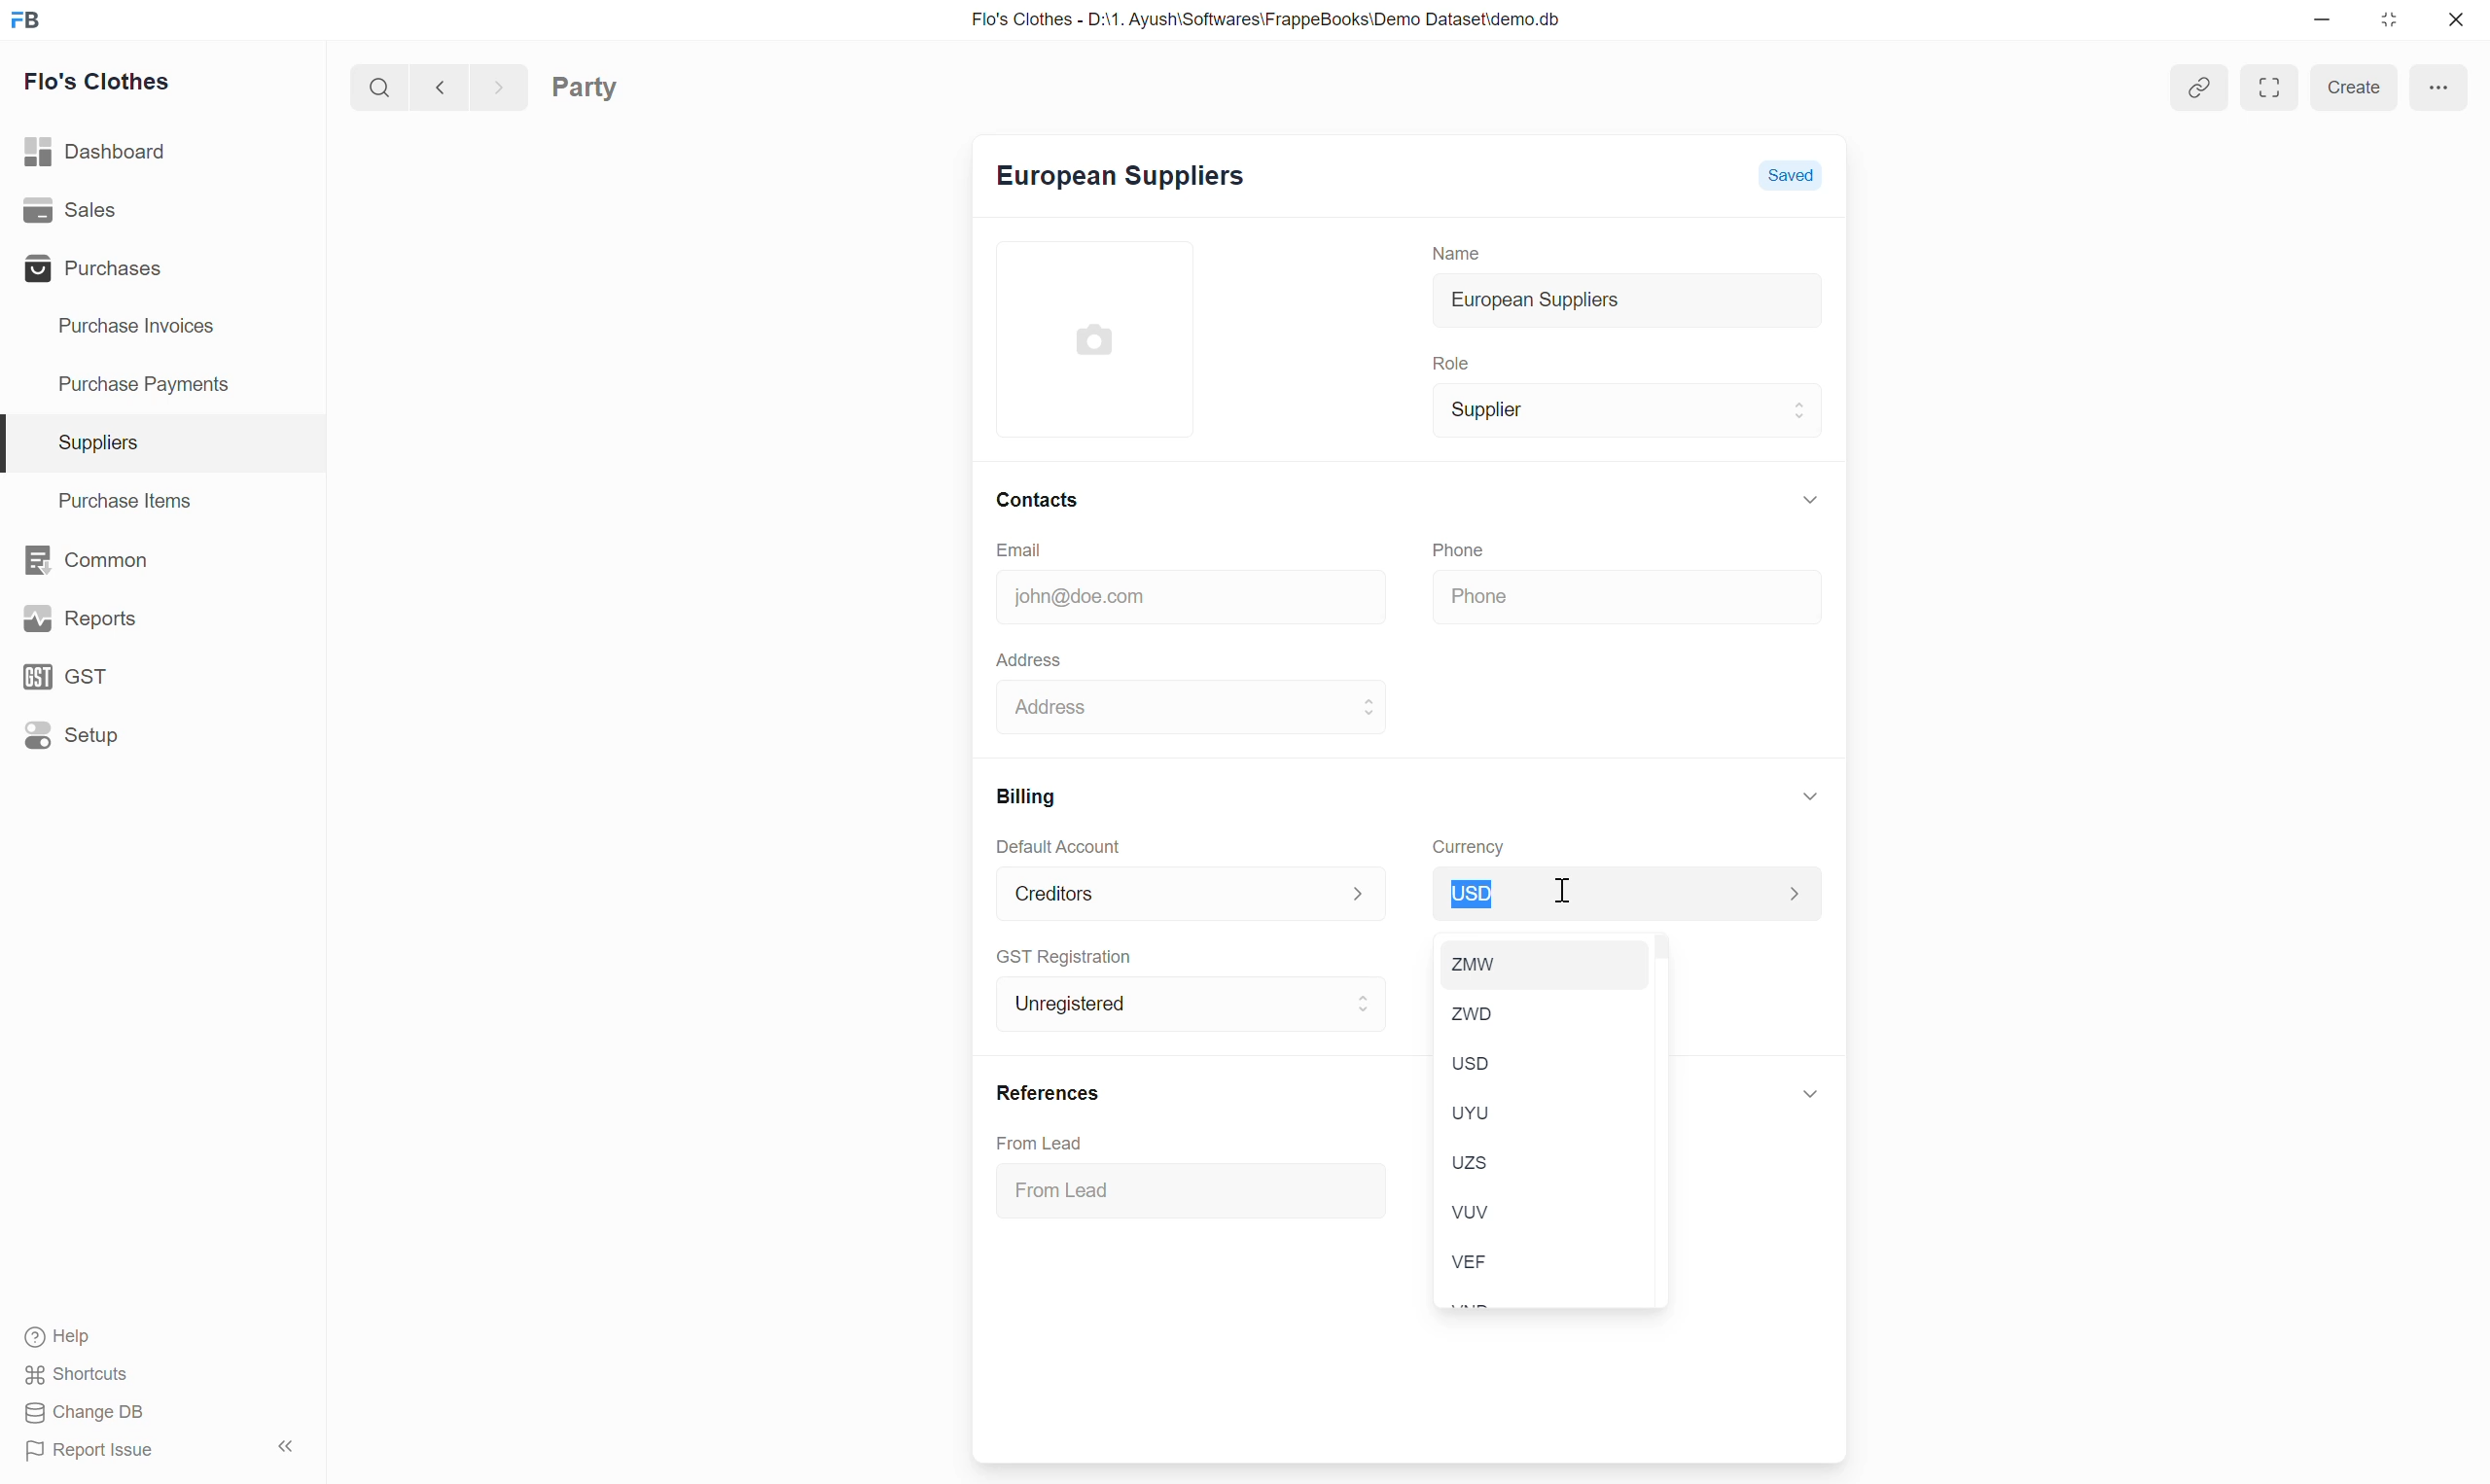  What do you see at coordinates (119, 500) in the screenshot?
I see `Purchase Items` at bounding box center [119, 500].